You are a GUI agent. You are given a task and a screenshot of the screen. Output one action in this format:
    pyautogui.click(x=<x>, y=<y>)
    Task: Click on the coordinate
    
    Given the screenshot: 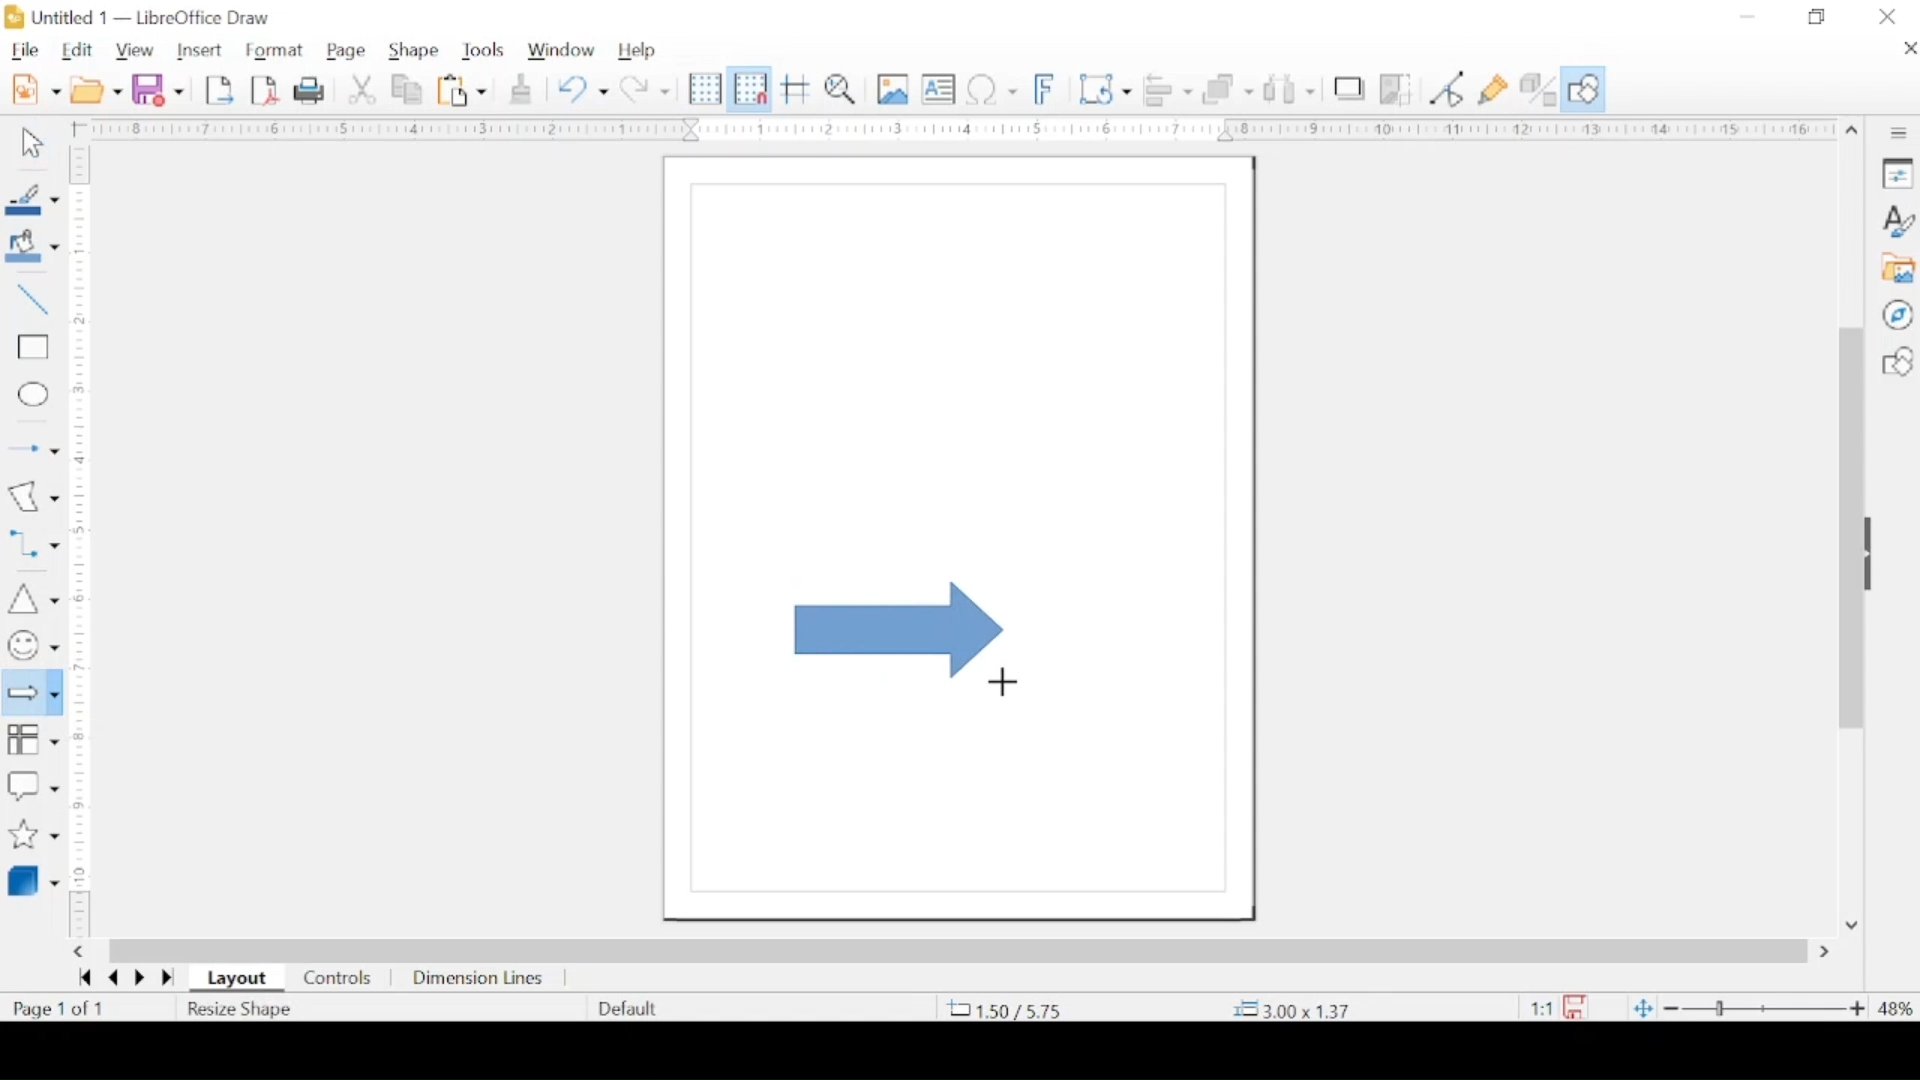 What is the action you would take?
    pyautogui.click(x=1003, y=1009)
    